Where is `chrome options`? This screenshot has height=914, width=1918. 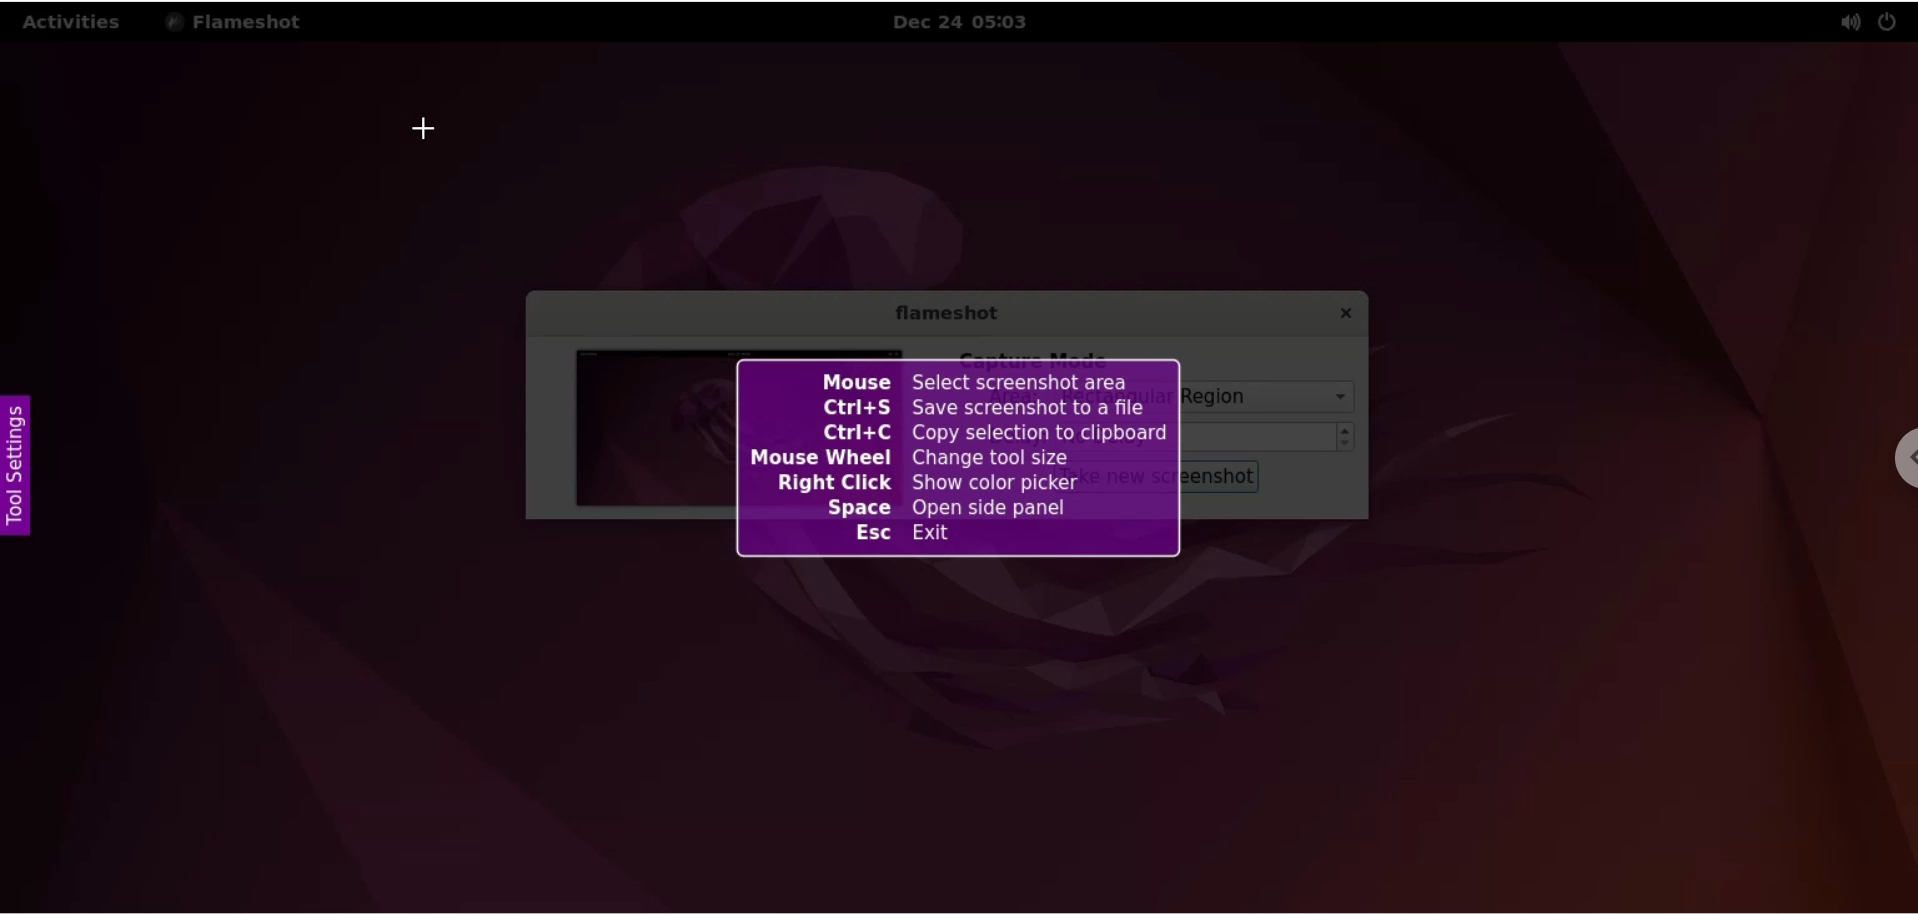 chrome options is located at coordinates (1904, 463).